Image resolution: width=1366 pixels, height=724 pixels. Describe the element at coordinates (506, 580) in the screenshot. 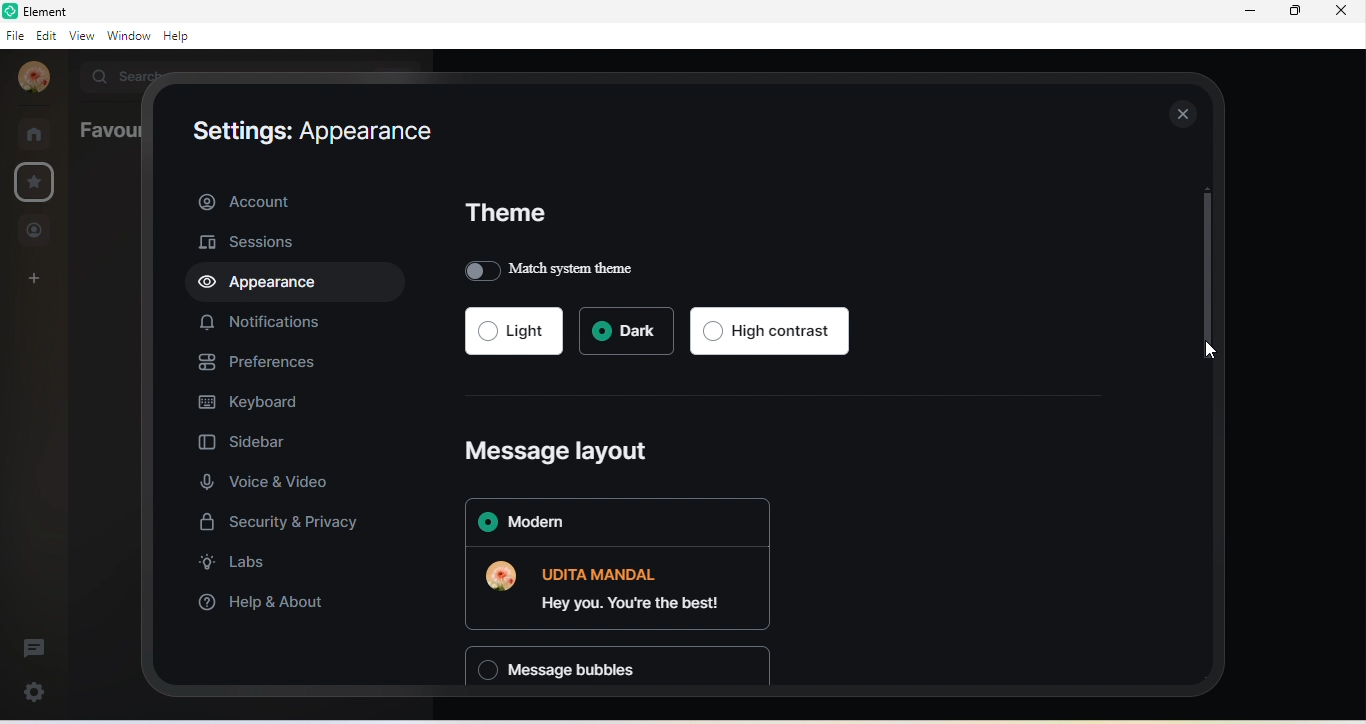

I see `profile photo` at that location.